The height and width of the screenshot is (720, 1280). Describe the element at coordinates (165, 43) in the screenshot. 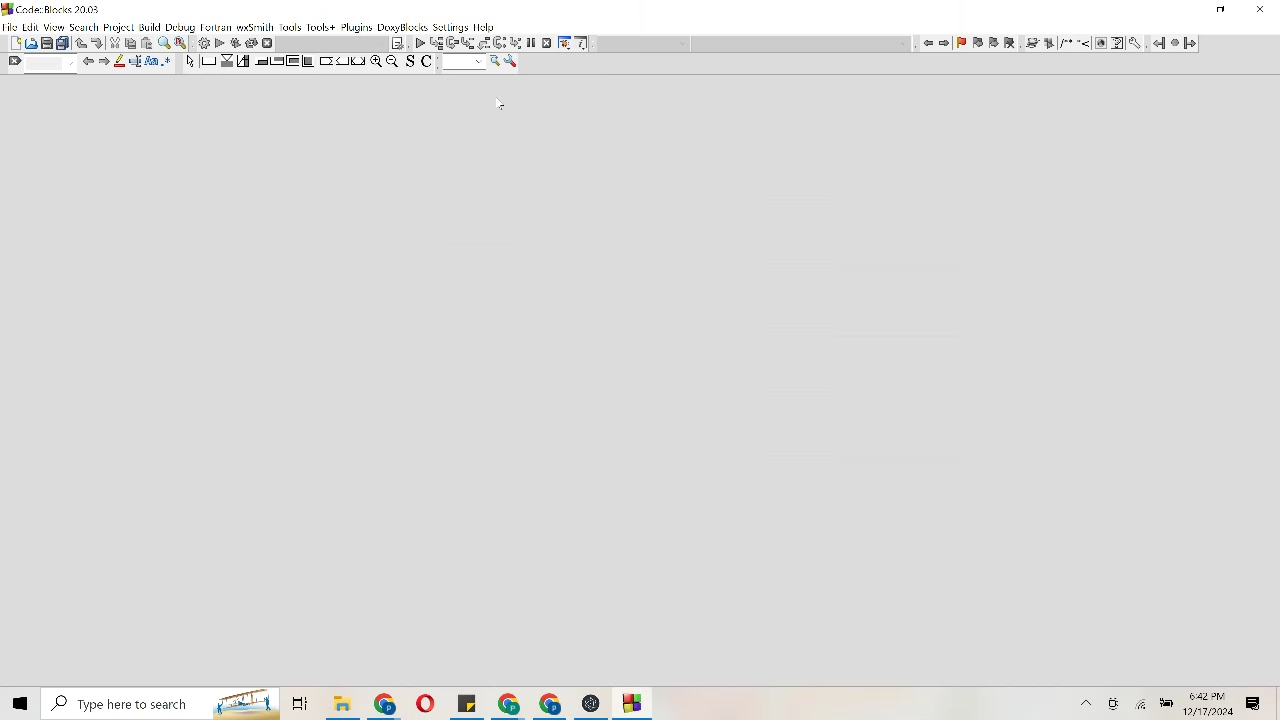

I see `Find` at that location.